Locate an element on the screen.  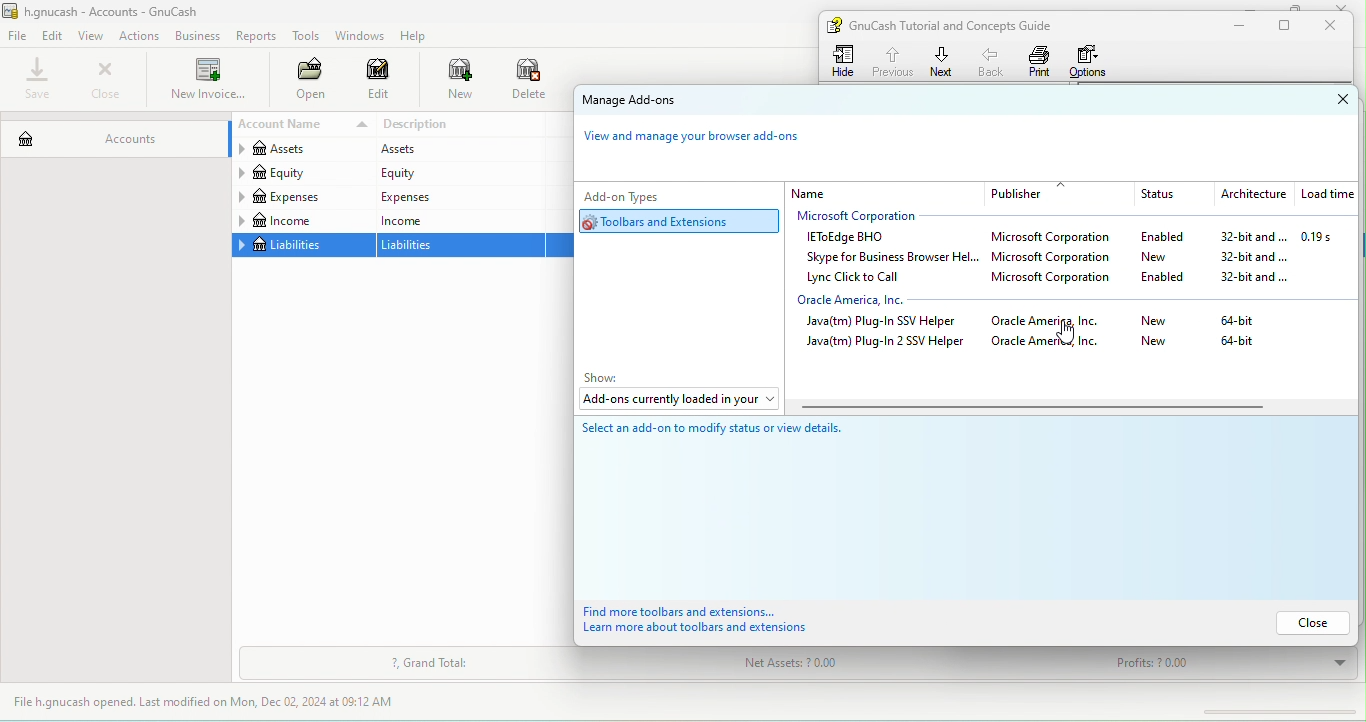
tools is located at coordinates (307, 38).